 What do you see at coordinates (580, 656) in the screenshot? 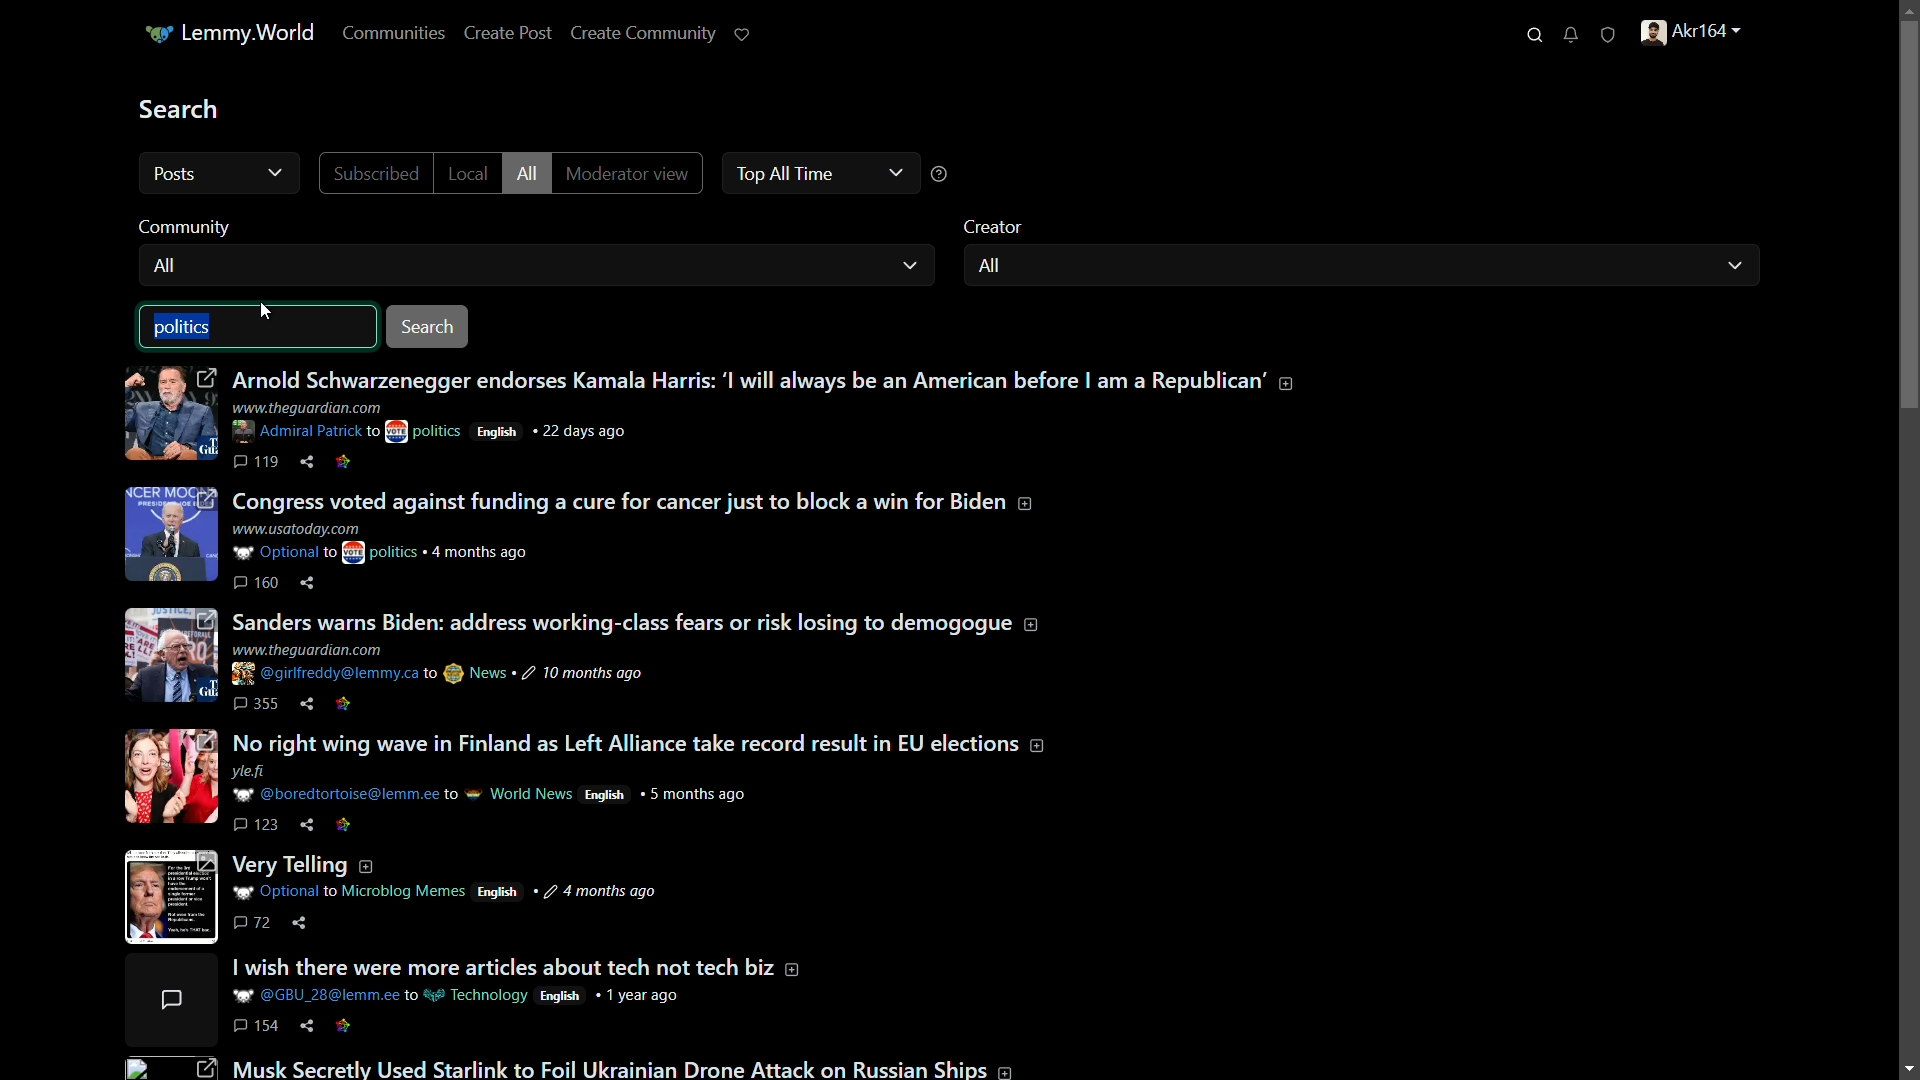
I see `post-3` at bounding box center [580, 656].